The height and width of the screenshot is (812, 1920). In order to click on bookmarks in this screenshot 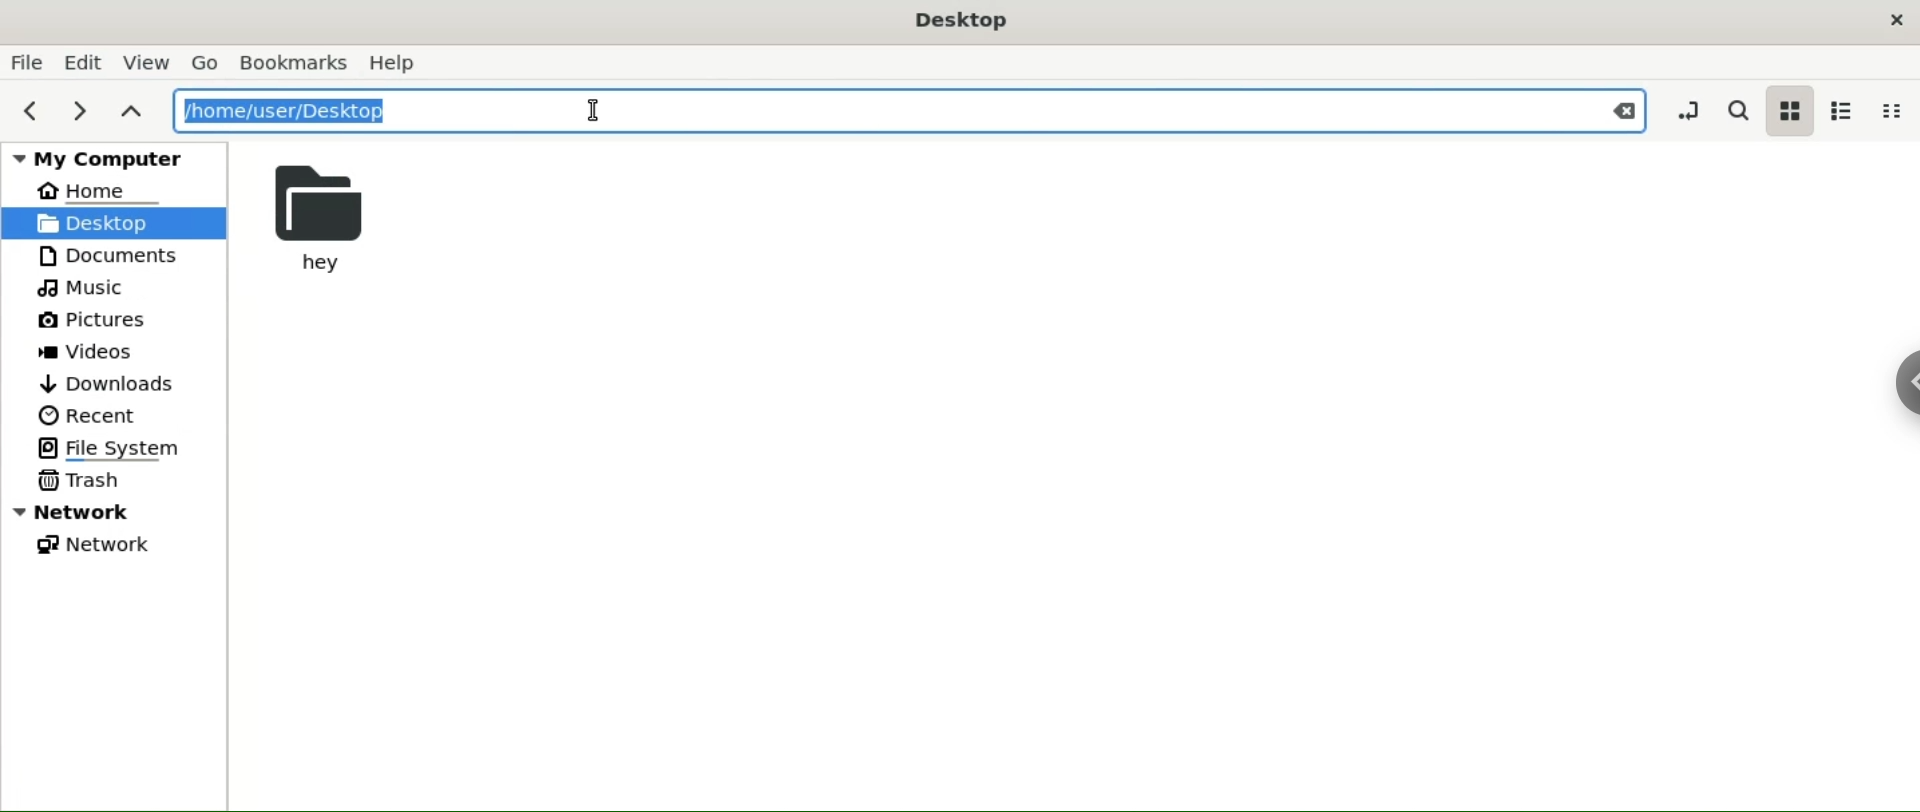, I will do `click(292, 62)`.